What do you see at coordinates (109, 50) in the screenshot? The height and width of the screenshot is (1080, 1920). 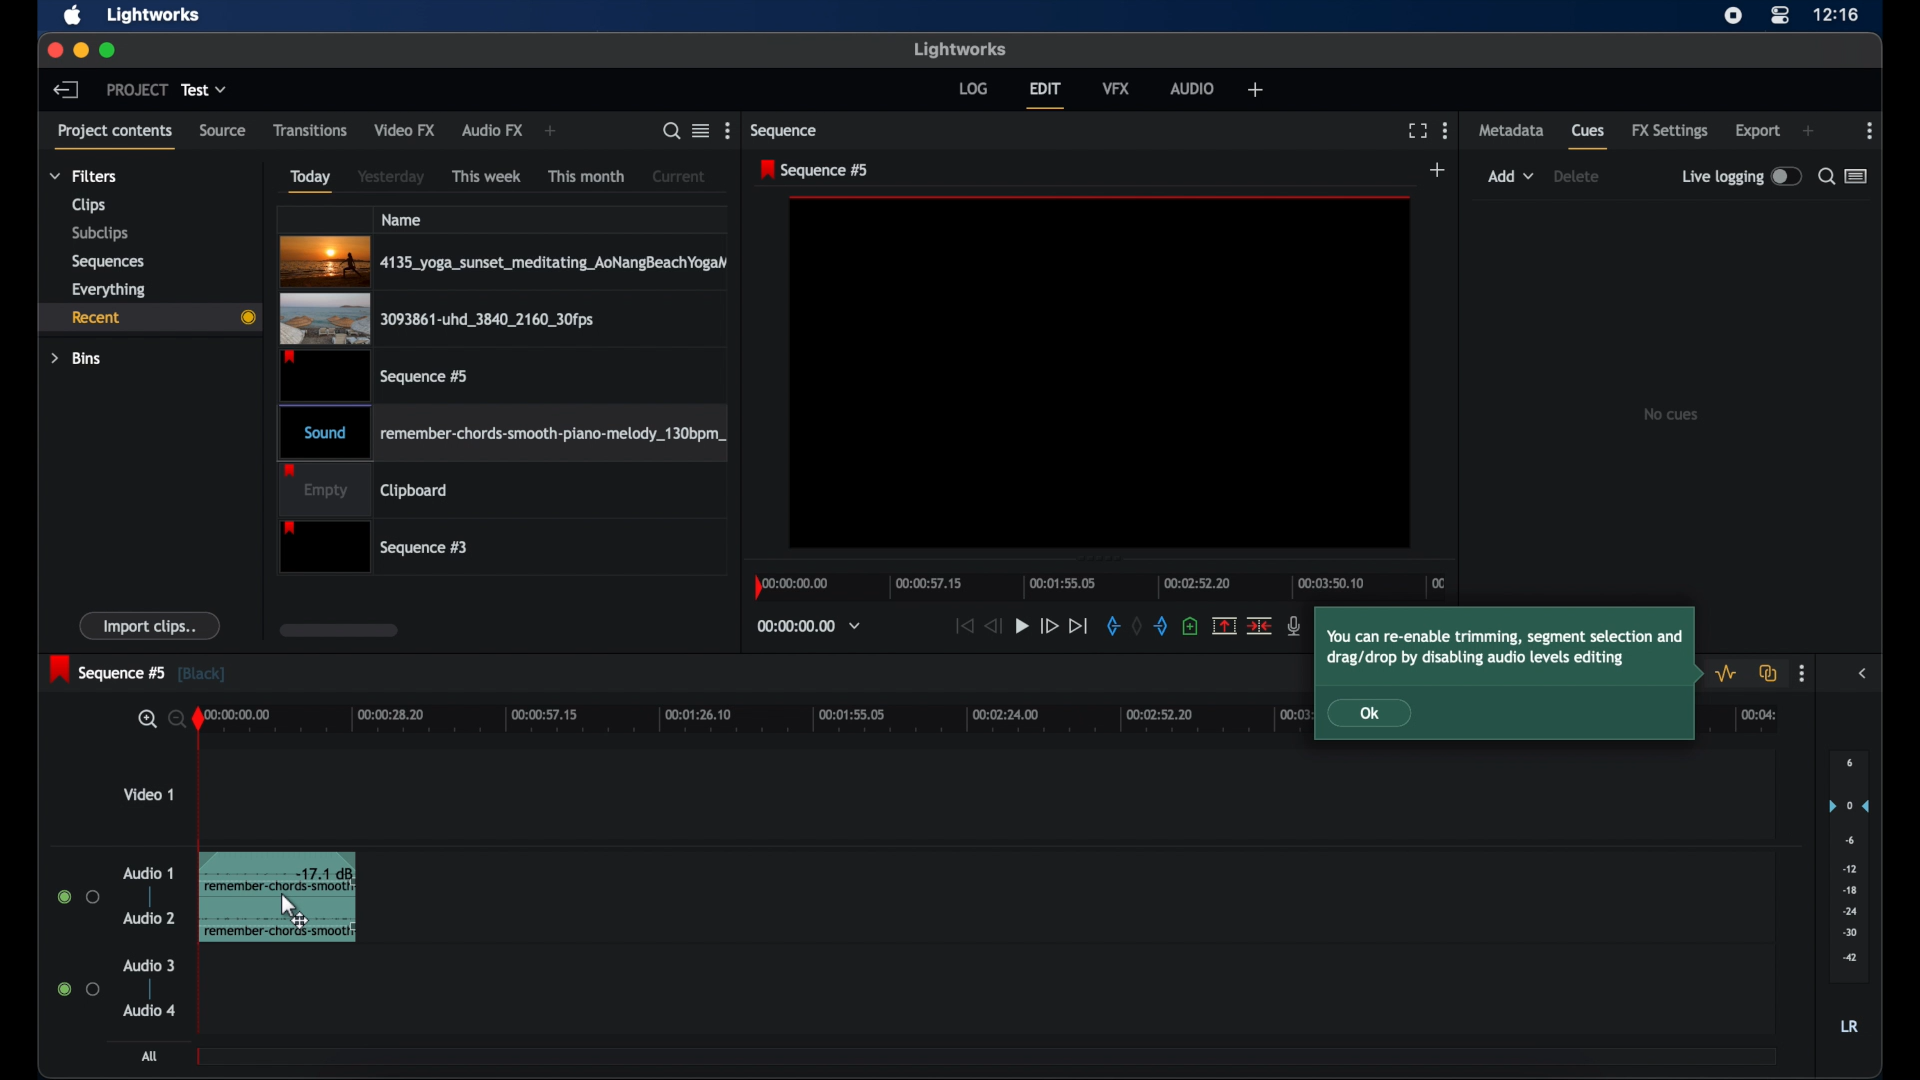 I see `maximize` at bounding box center [109, 50].